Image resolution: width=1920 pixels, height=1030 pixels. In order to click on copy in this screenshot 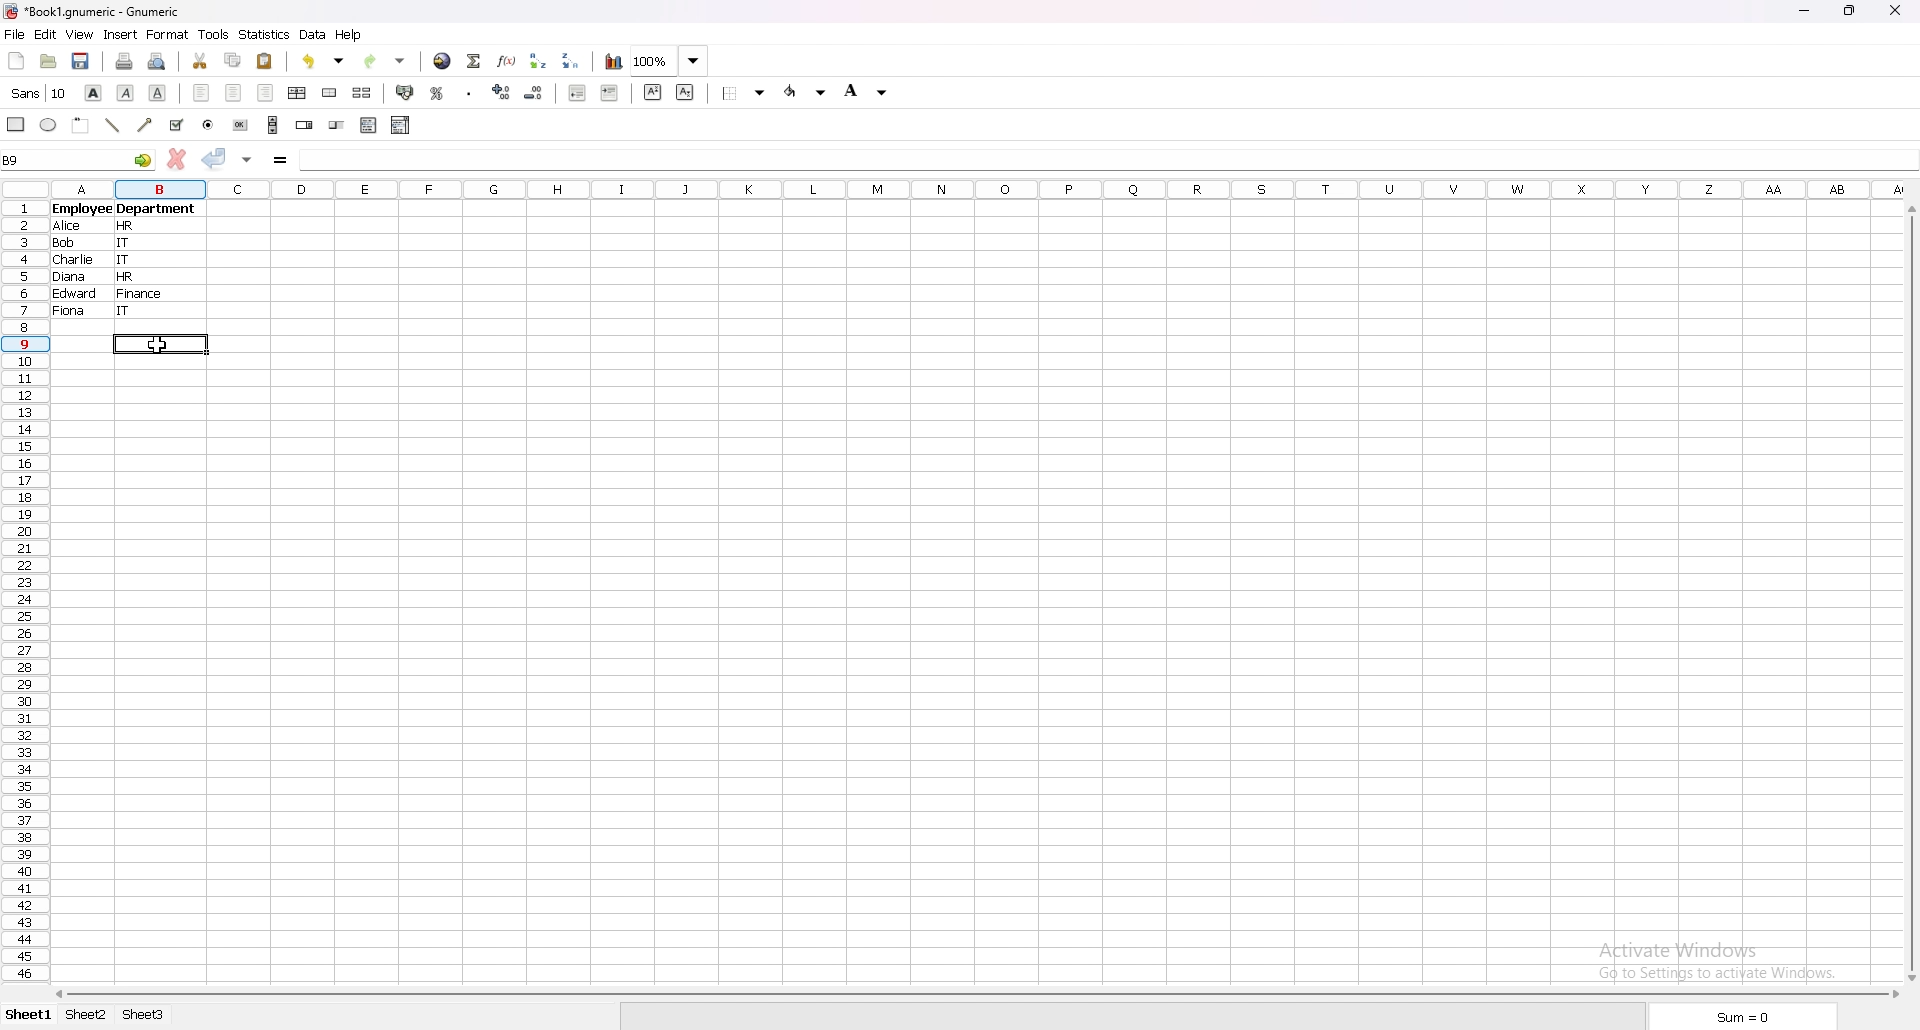, I will do `click(232, 60)`.